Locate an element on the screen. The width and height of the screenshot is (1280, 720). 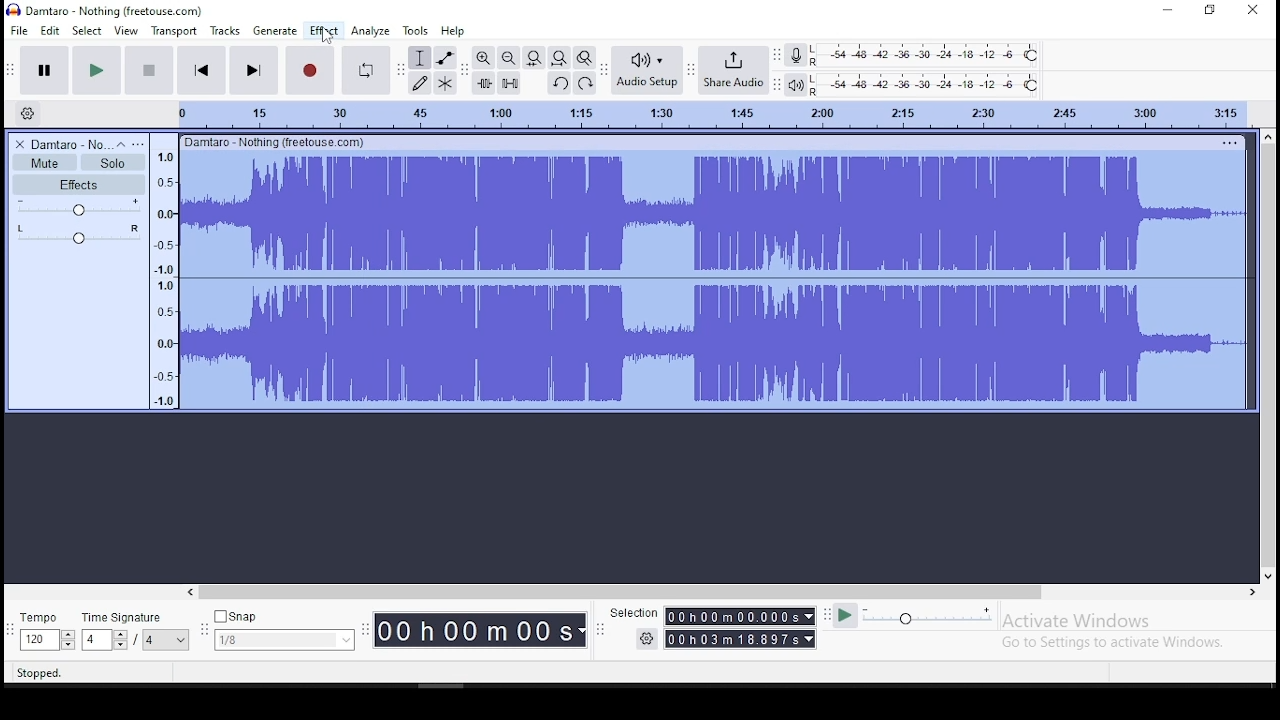
vertical scrollbar is located at coordinates (1269, 356).